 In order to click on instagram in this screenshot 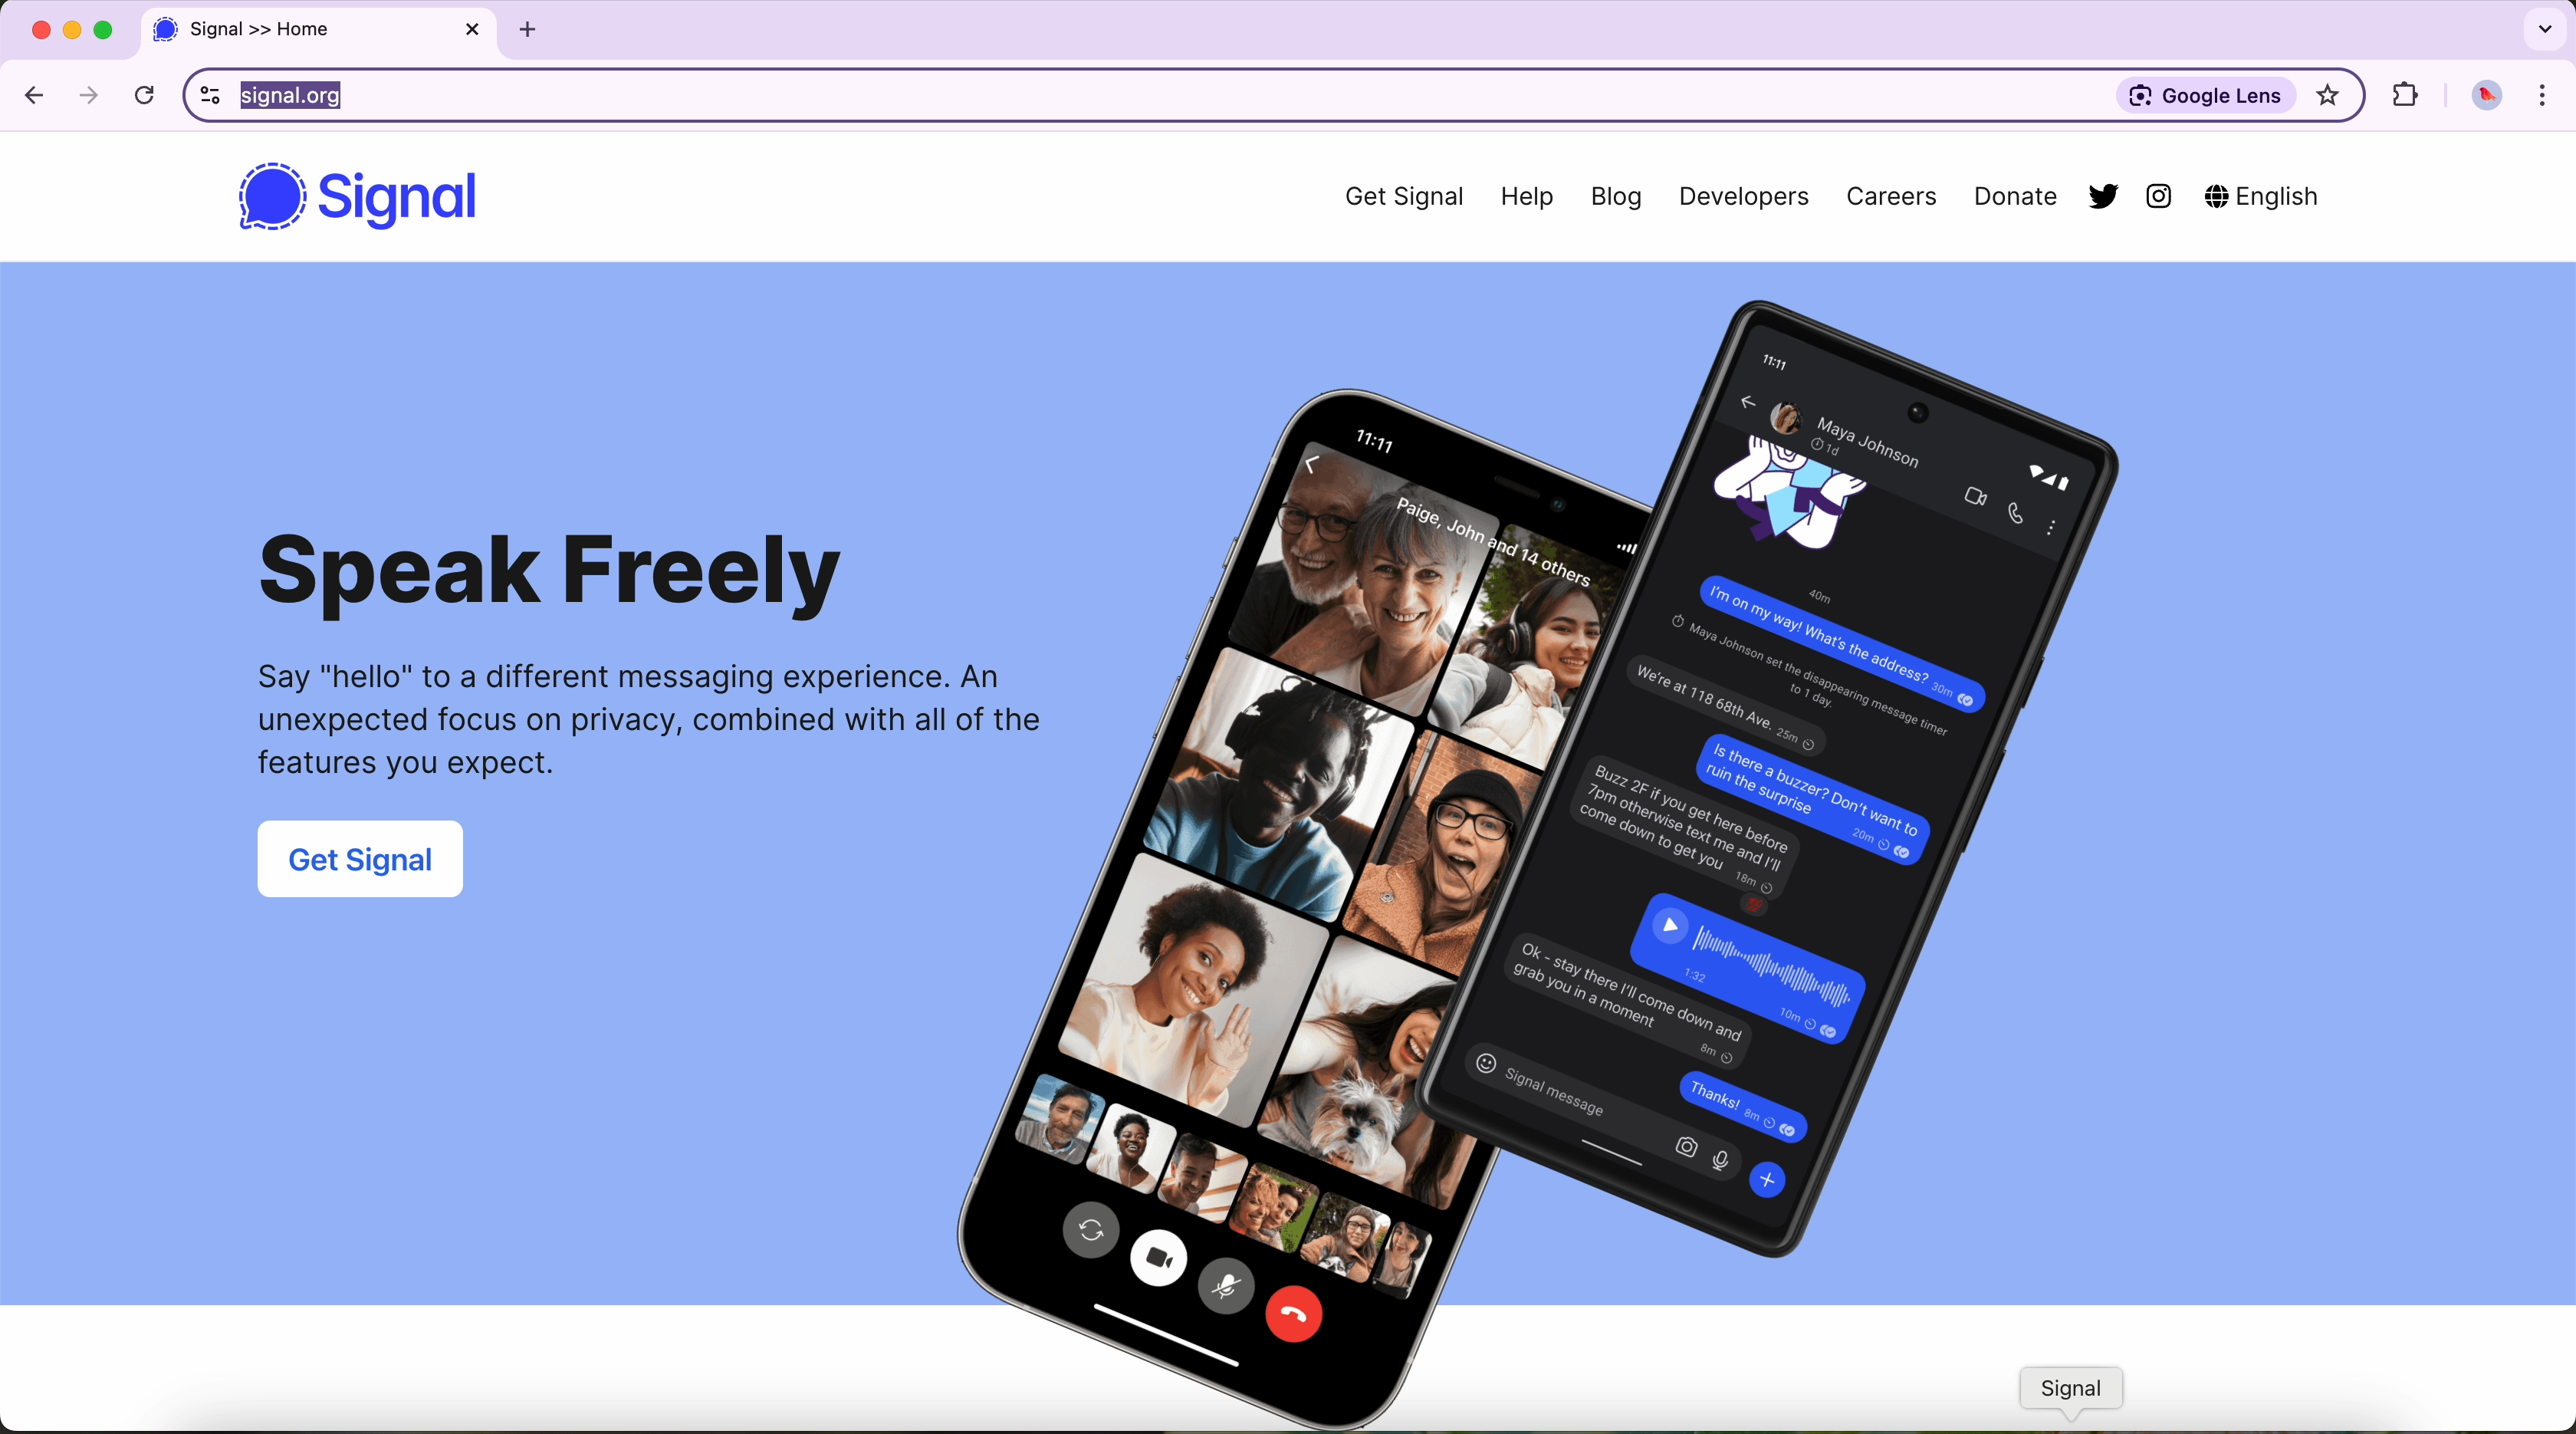, I will do `click(2161, 199)`.